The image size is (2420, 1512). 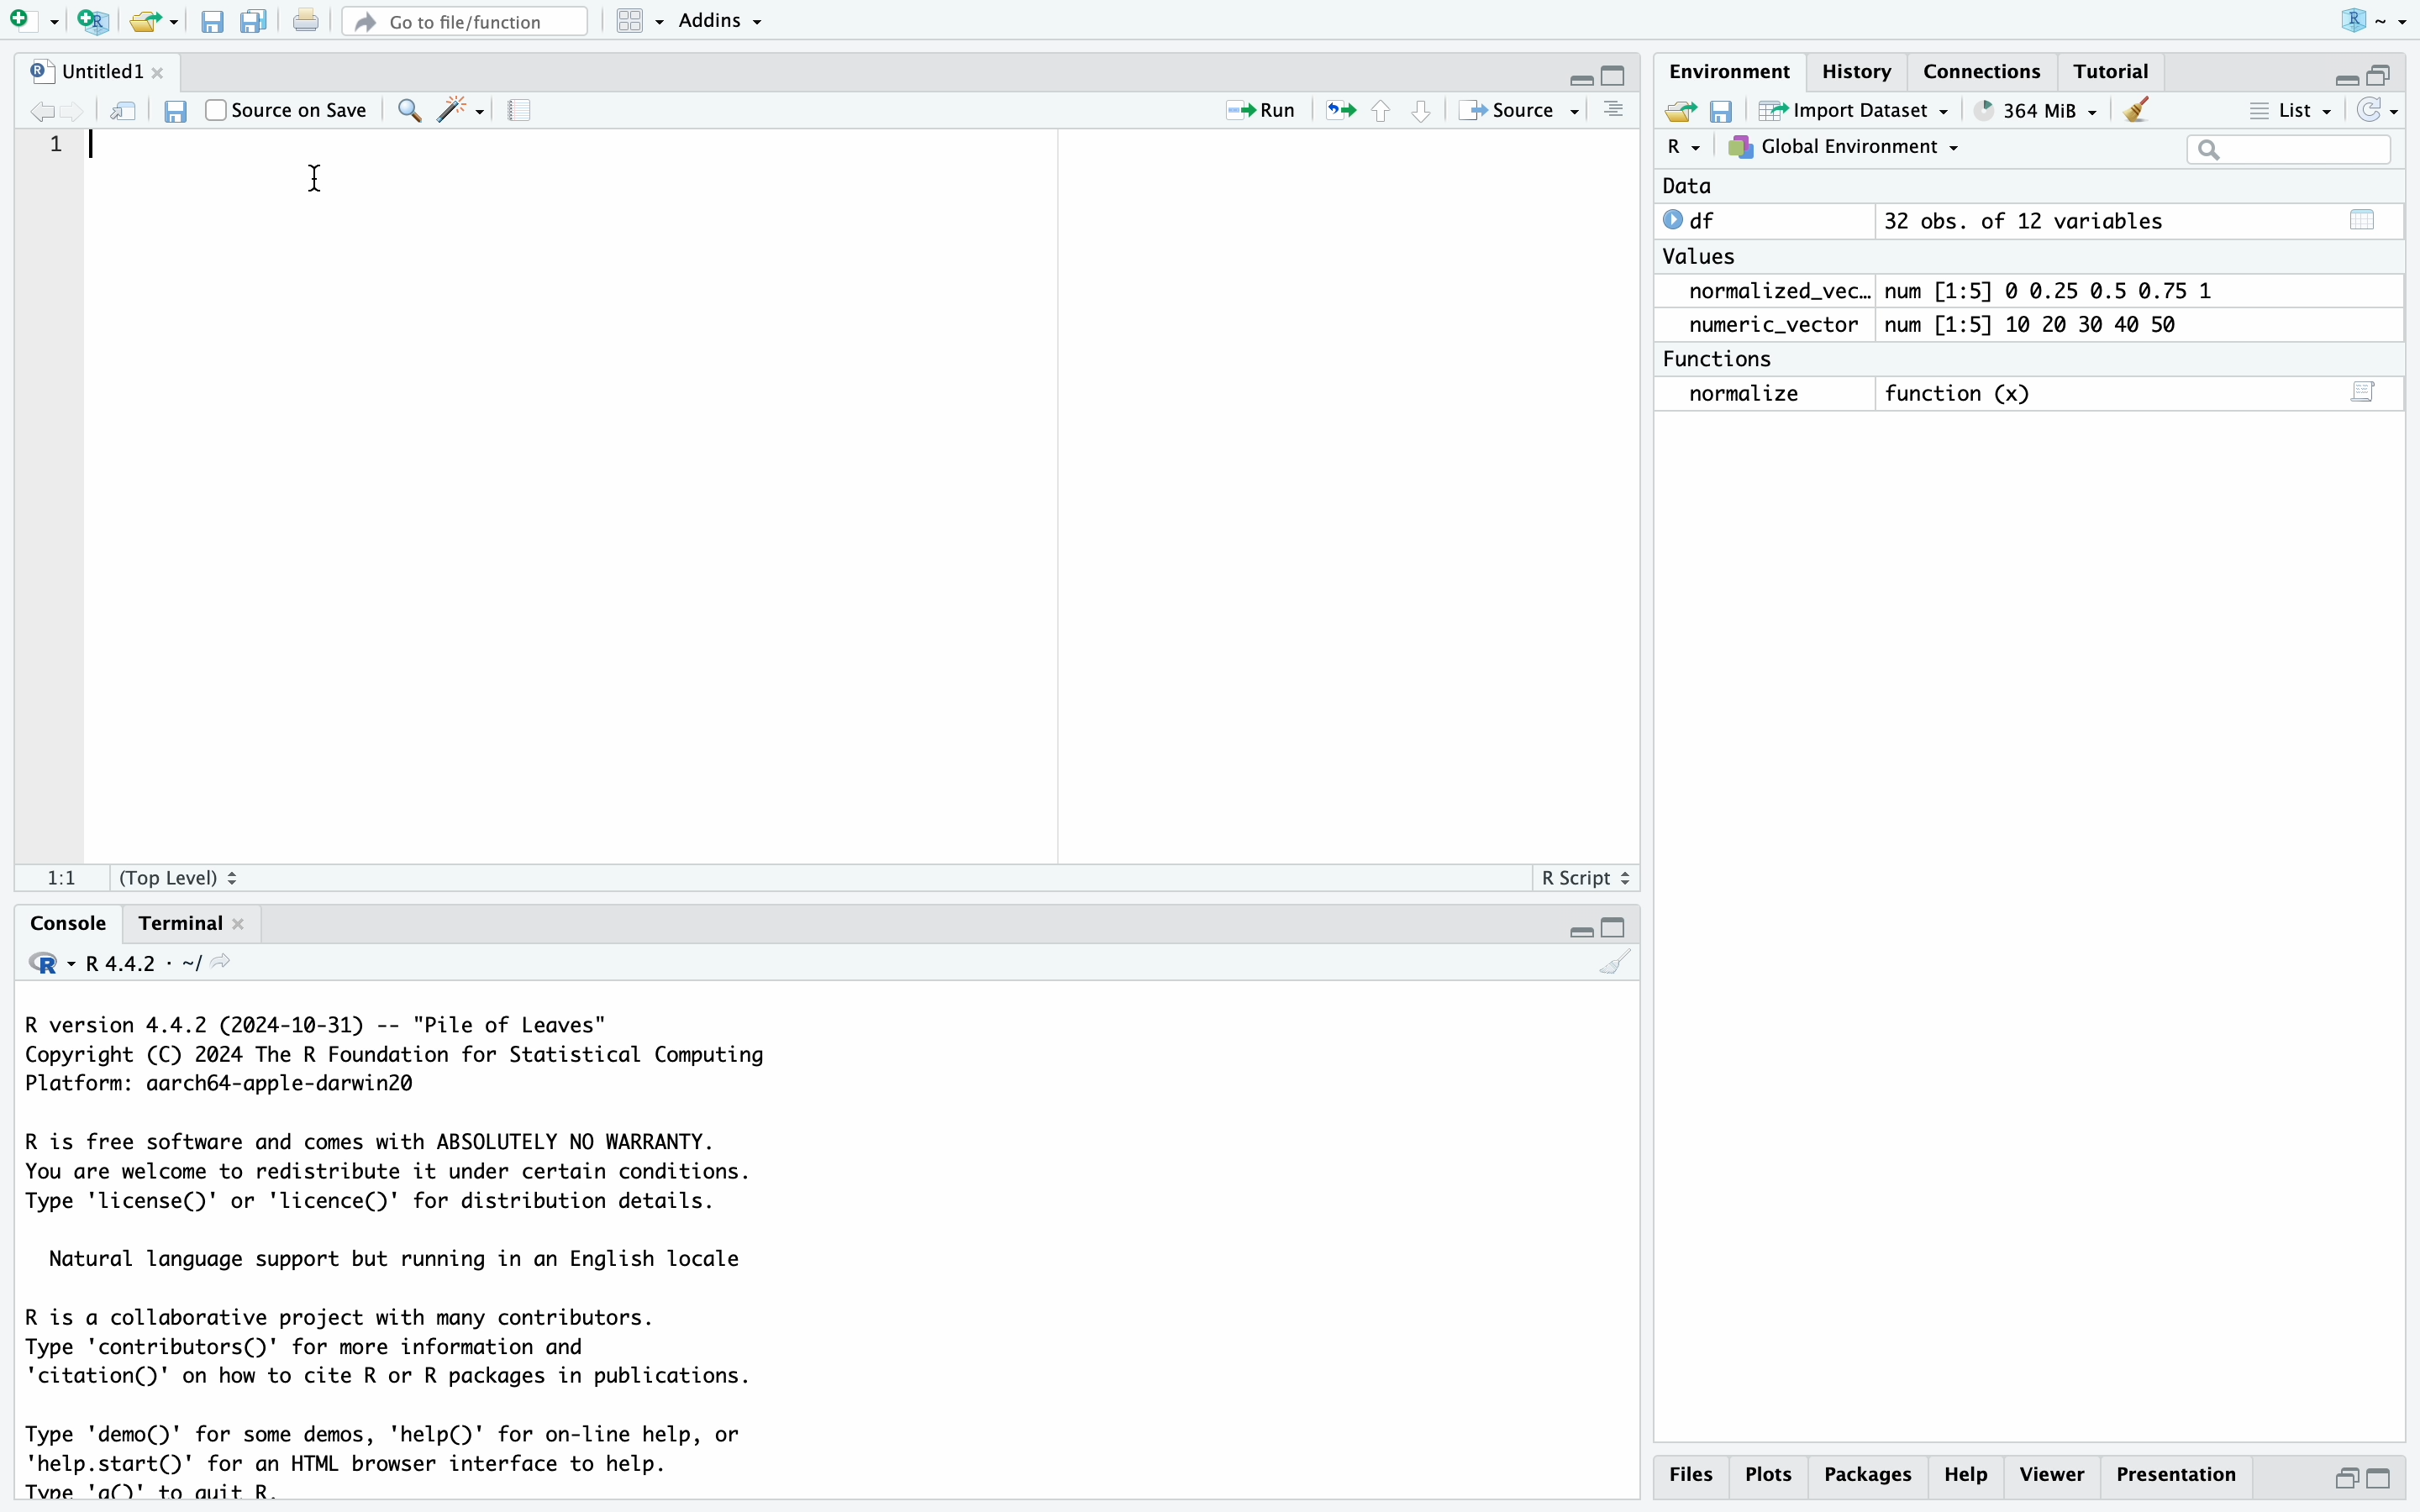 What do you see at coordinates (1688, 187) in the screenshot?
I see `Data` at bounding box center [1688, 187].